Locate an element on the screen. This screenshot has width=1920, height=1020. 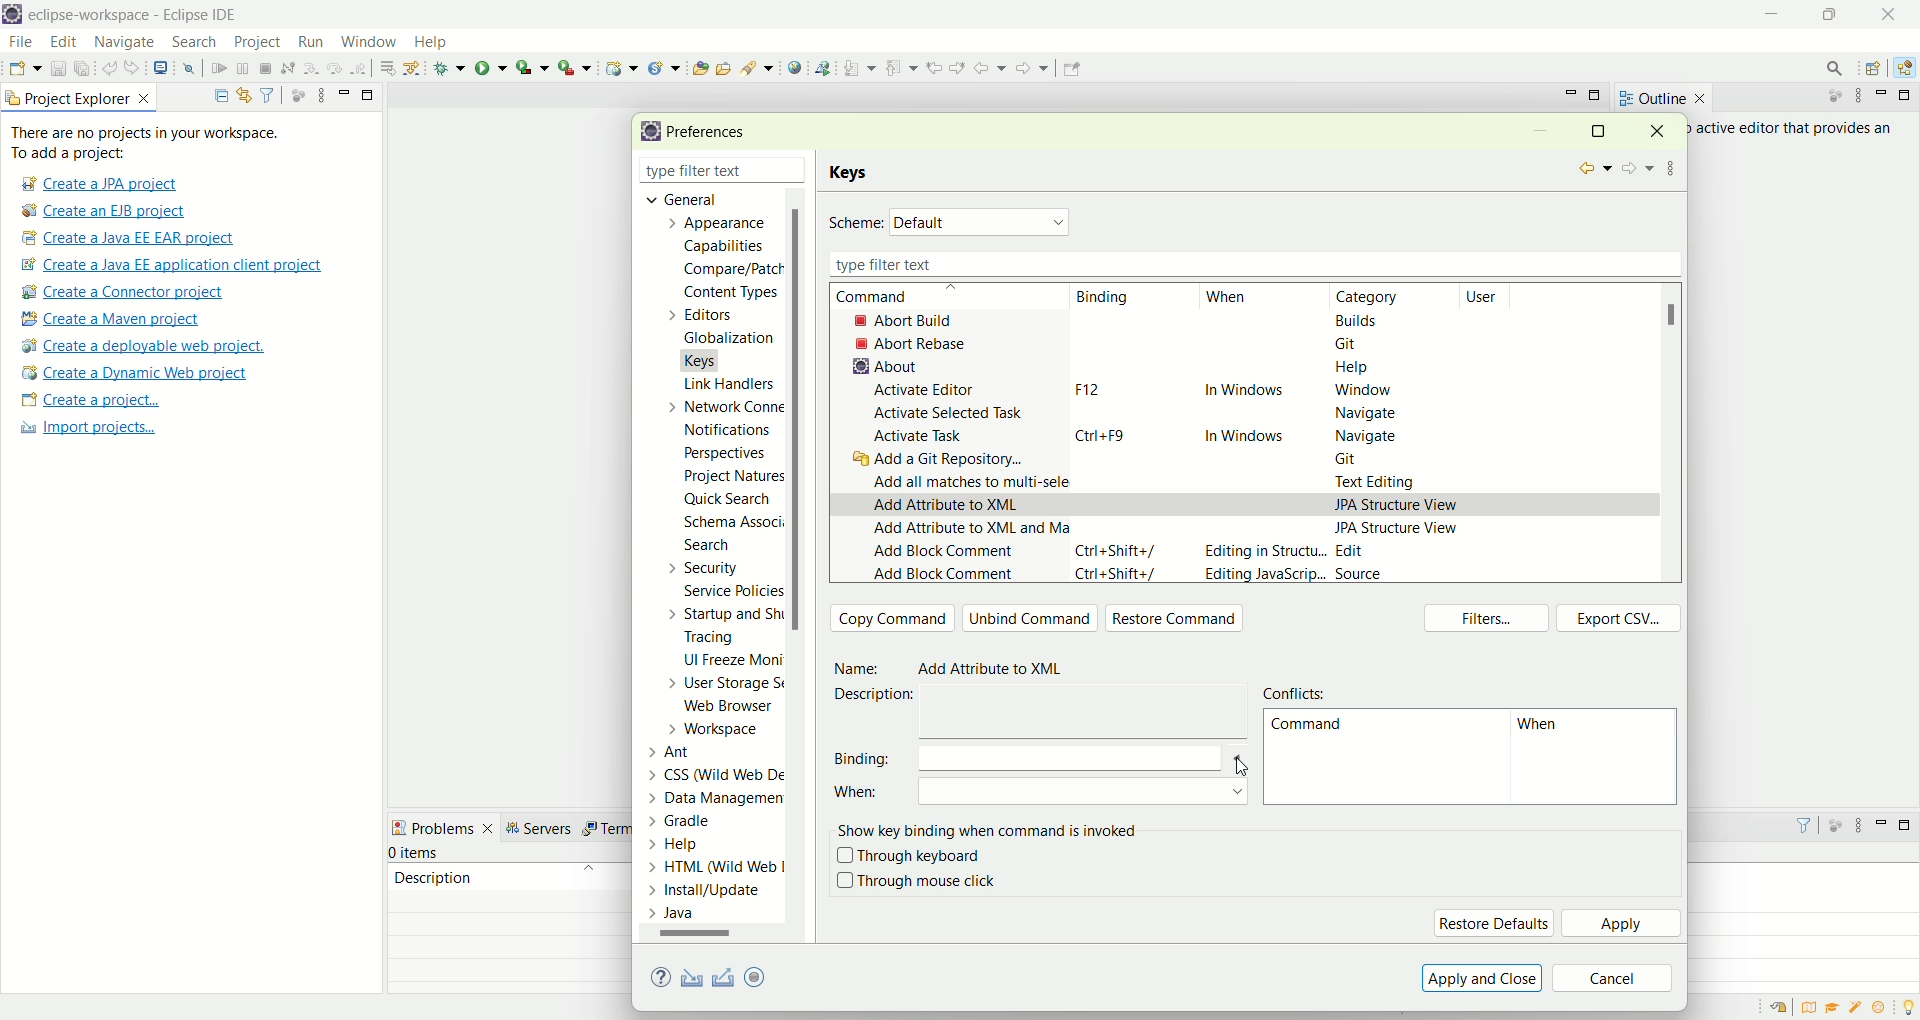
security is located at coordinates (699, 568).